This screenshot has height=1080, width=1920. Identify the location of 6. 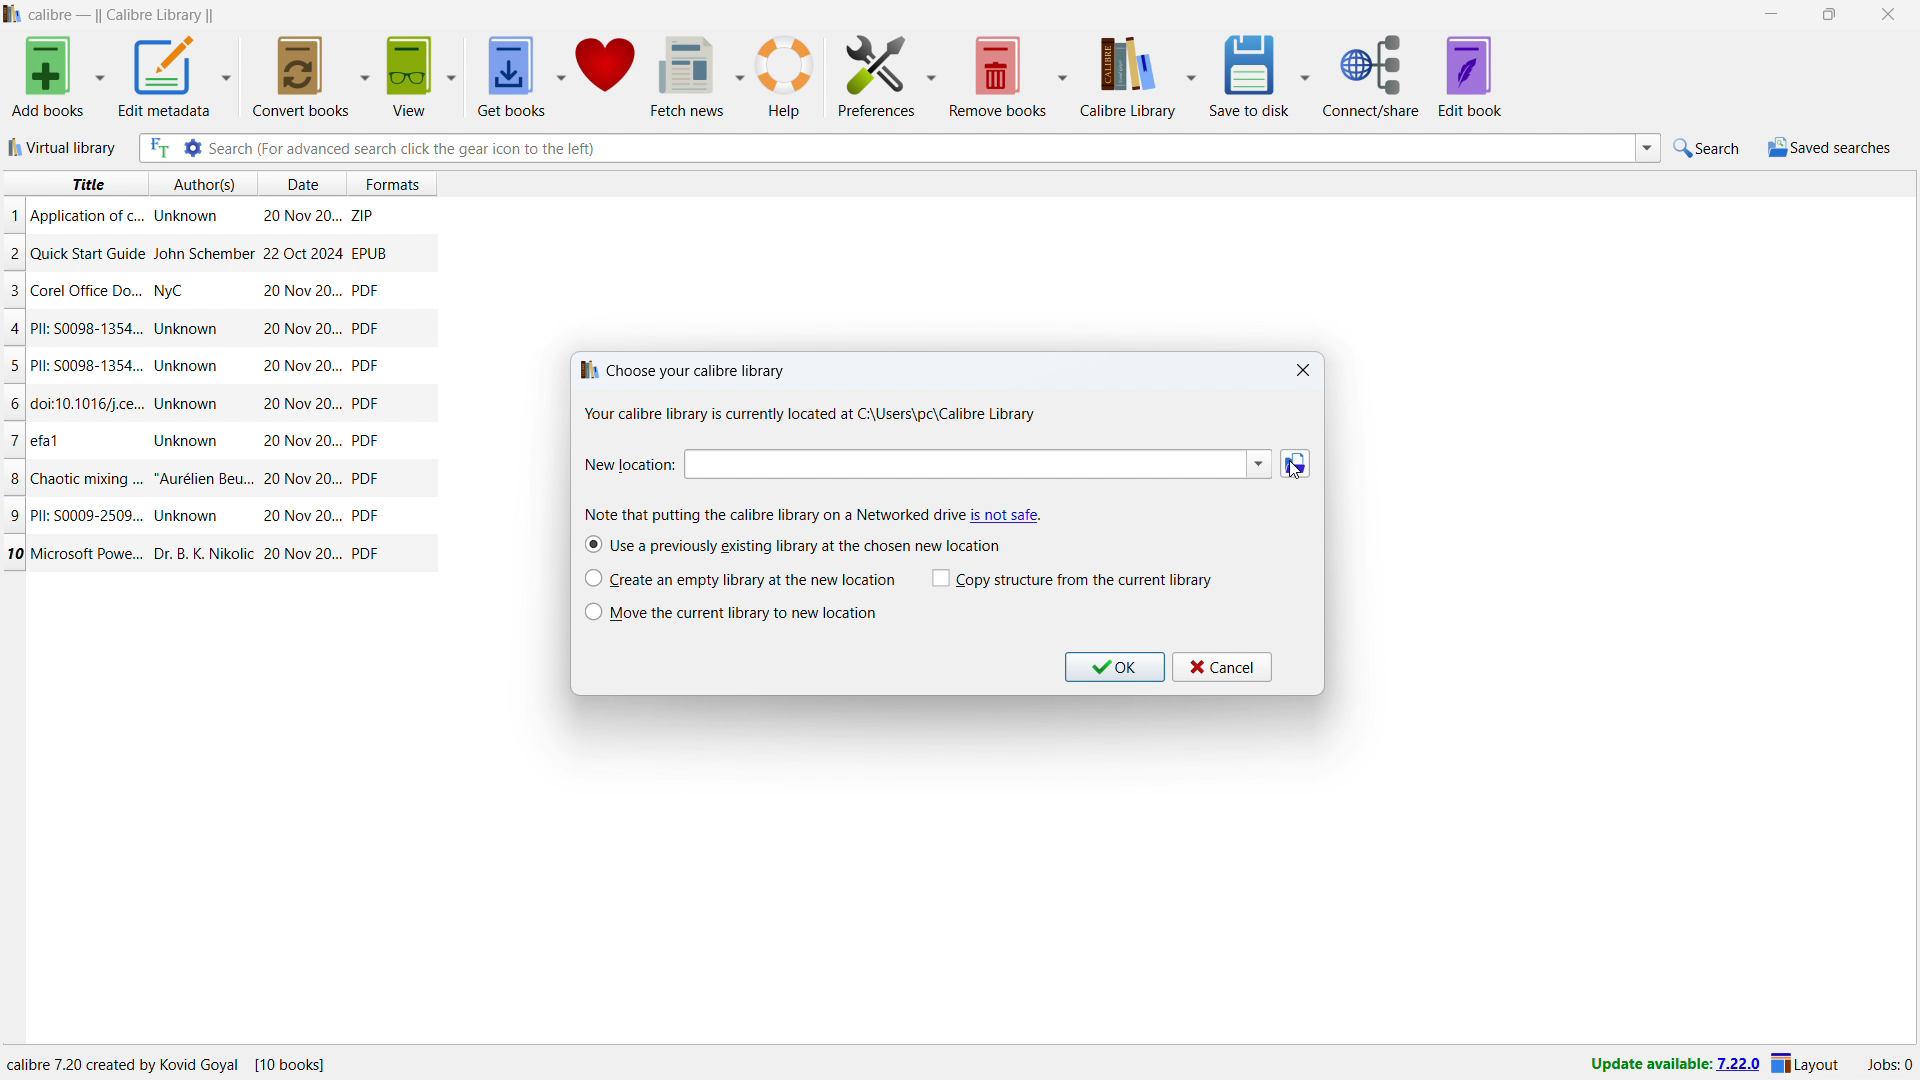
(16, 404).